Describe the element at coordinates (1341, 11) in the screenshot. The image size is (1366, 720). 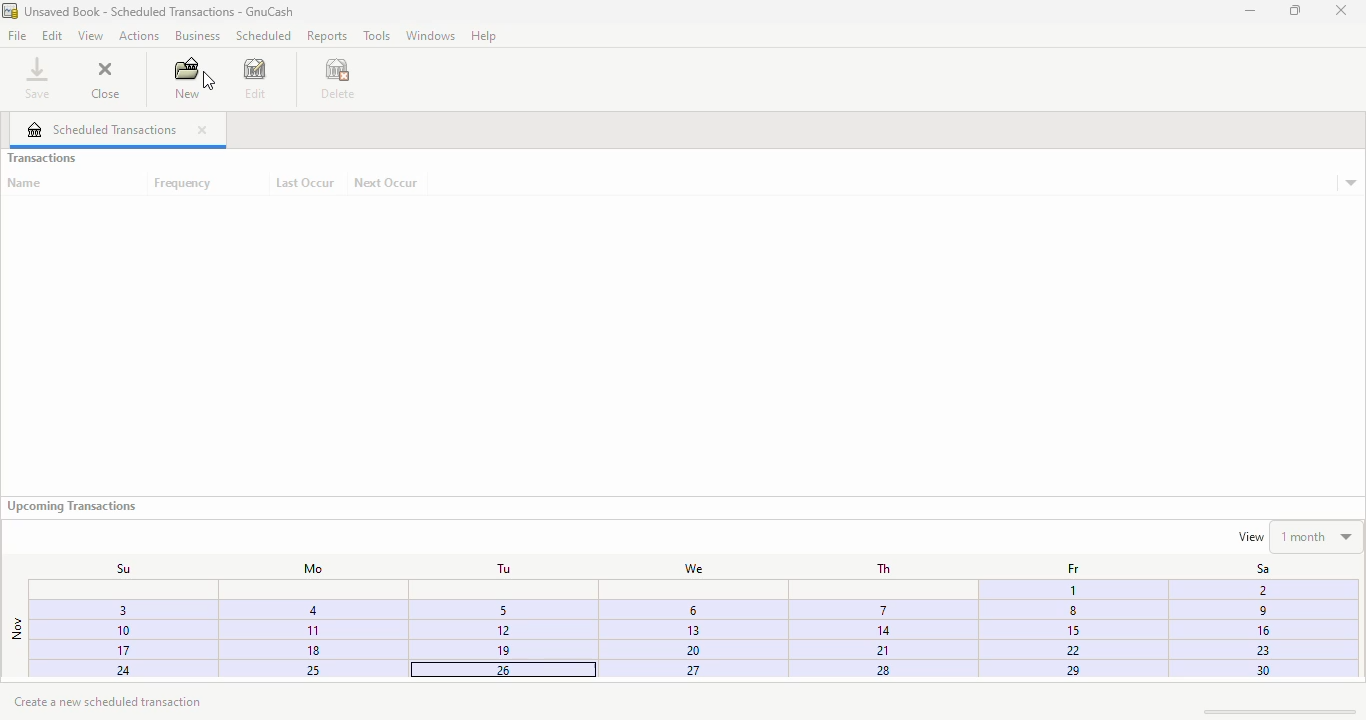
I see `close` at that location.